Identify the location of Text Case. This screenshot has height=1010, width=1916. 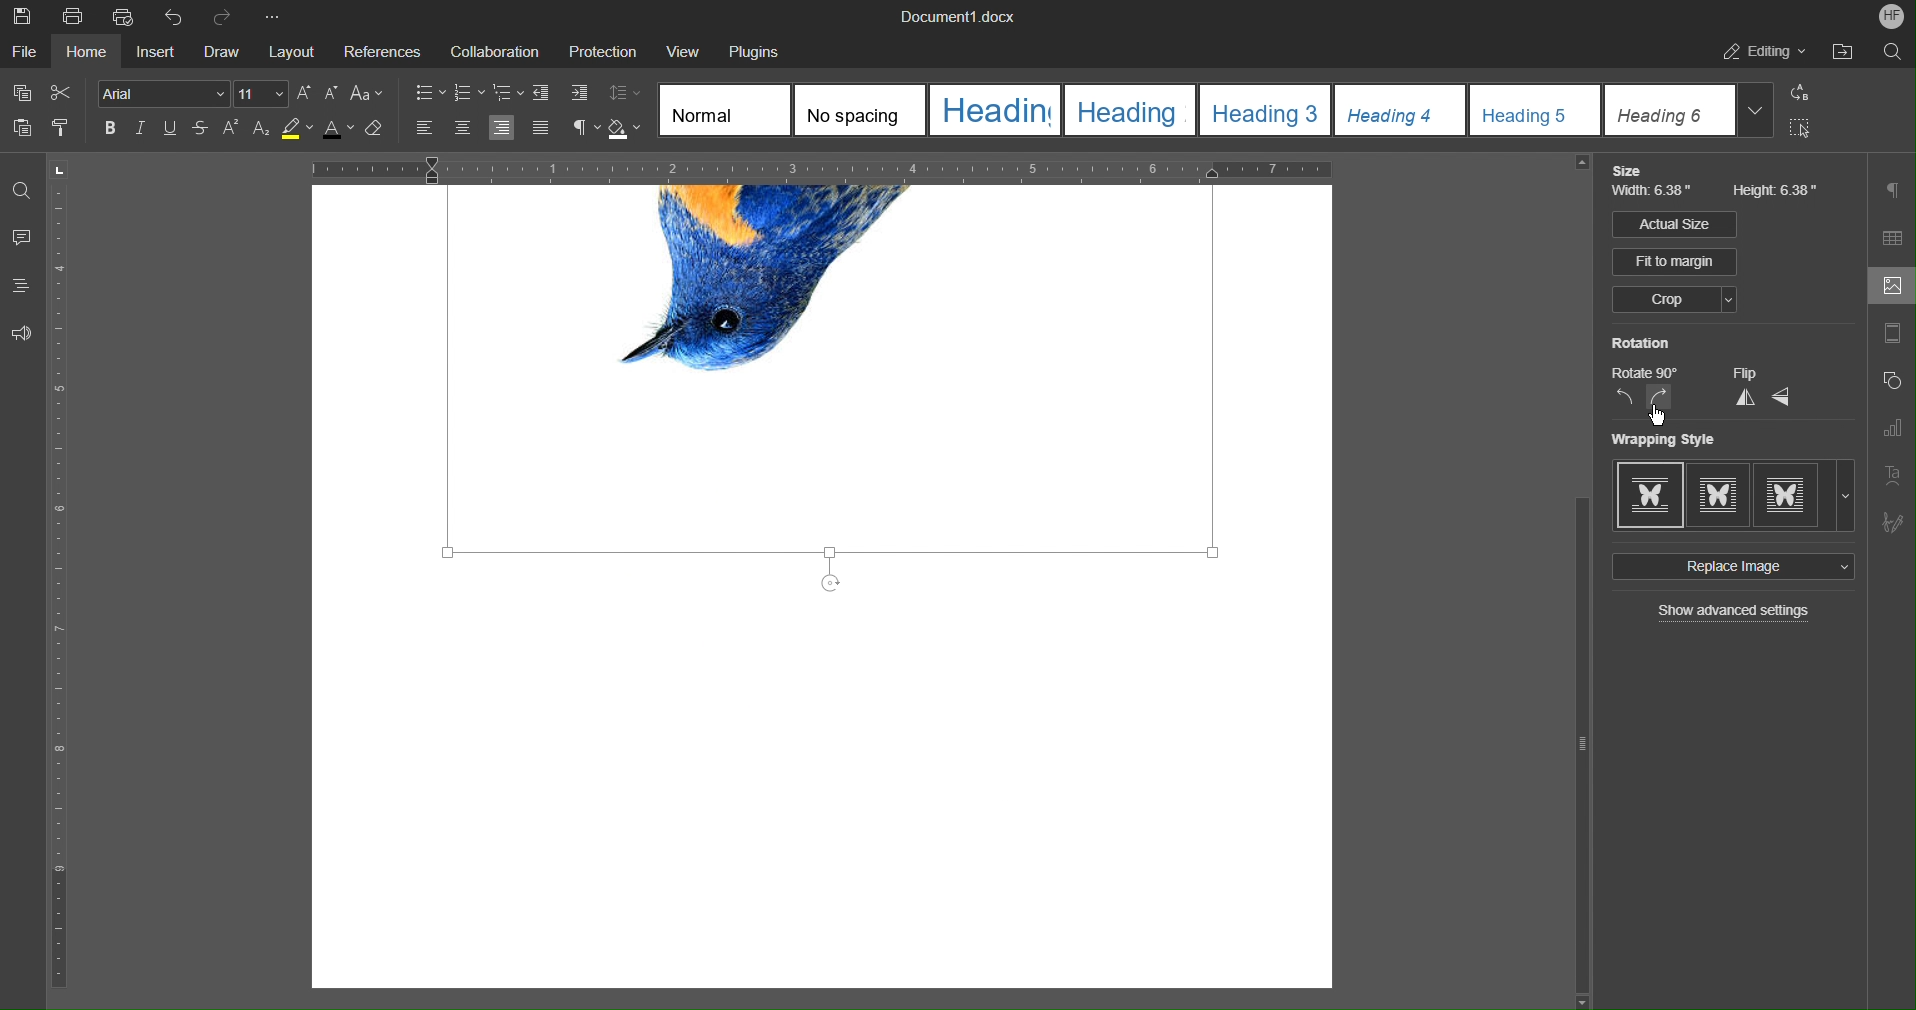
(366, 95).